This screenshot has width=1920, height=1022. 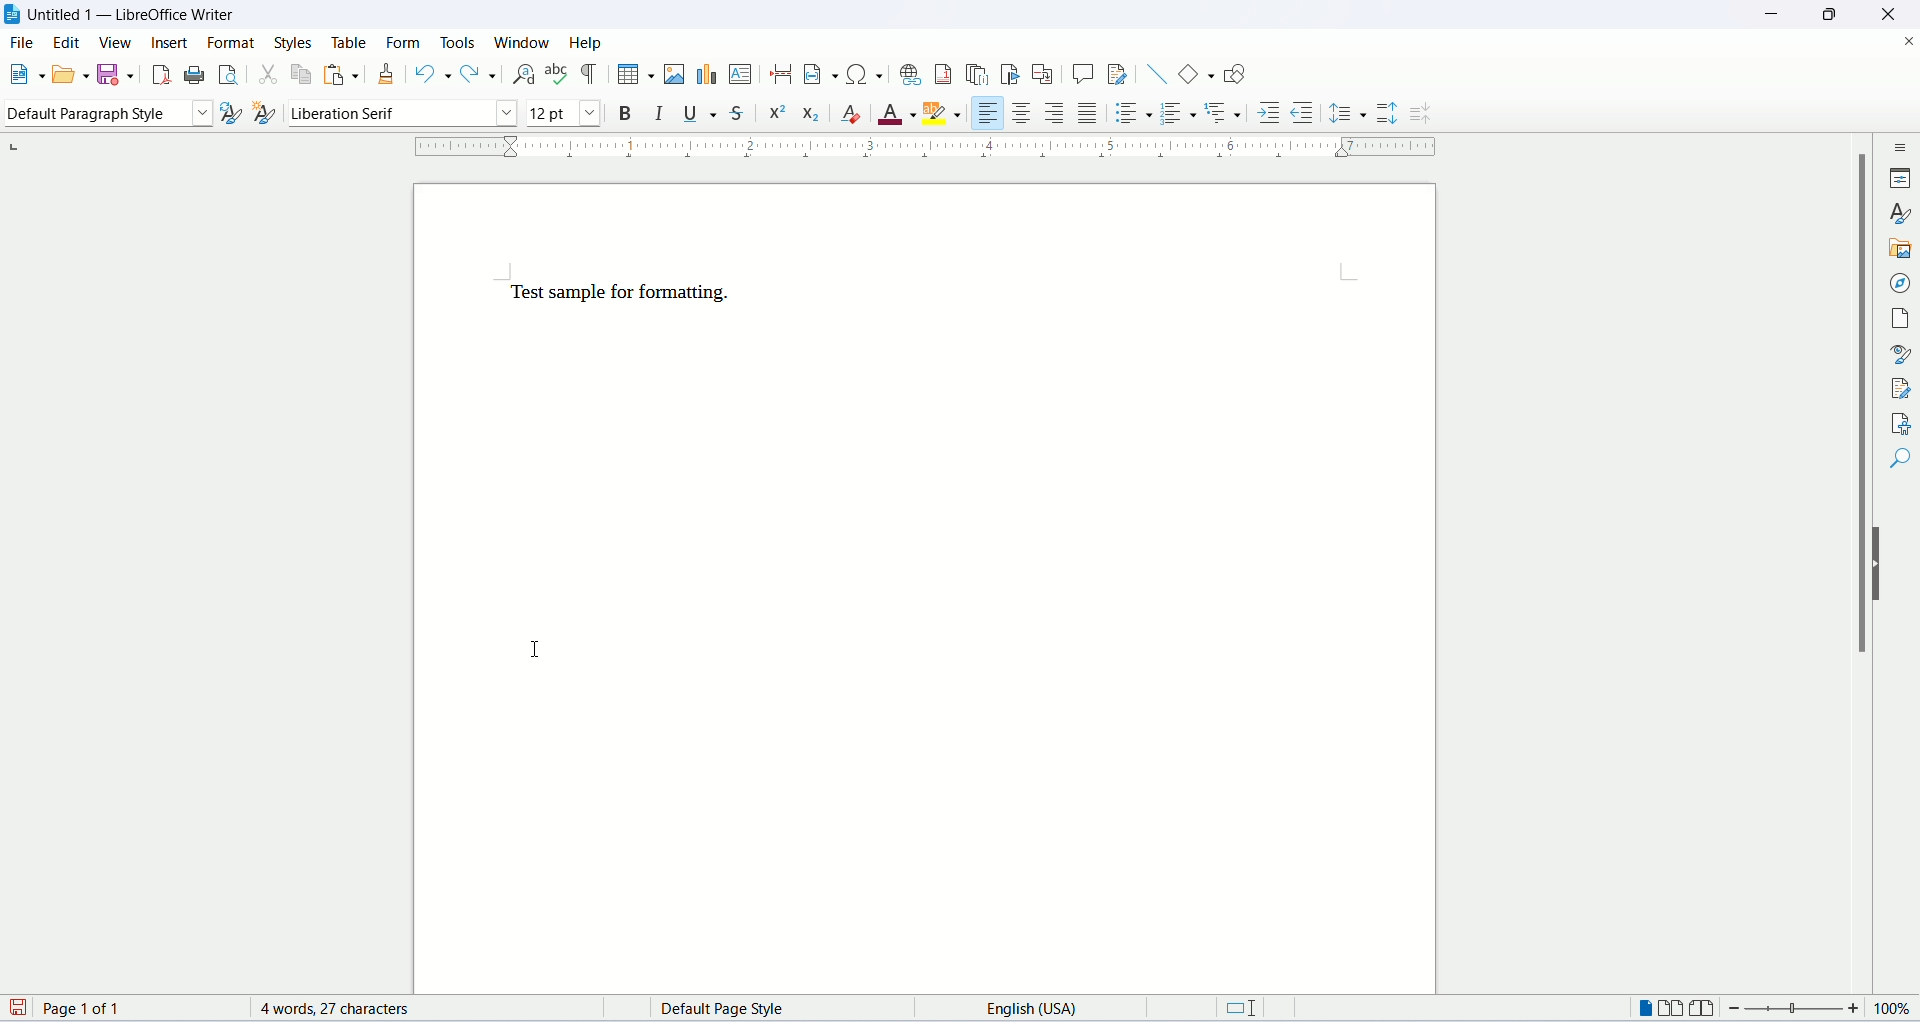 What do you see at coordinates (989, 110) in the screenshot?
I see `align left` at bounding box center [989, 110].